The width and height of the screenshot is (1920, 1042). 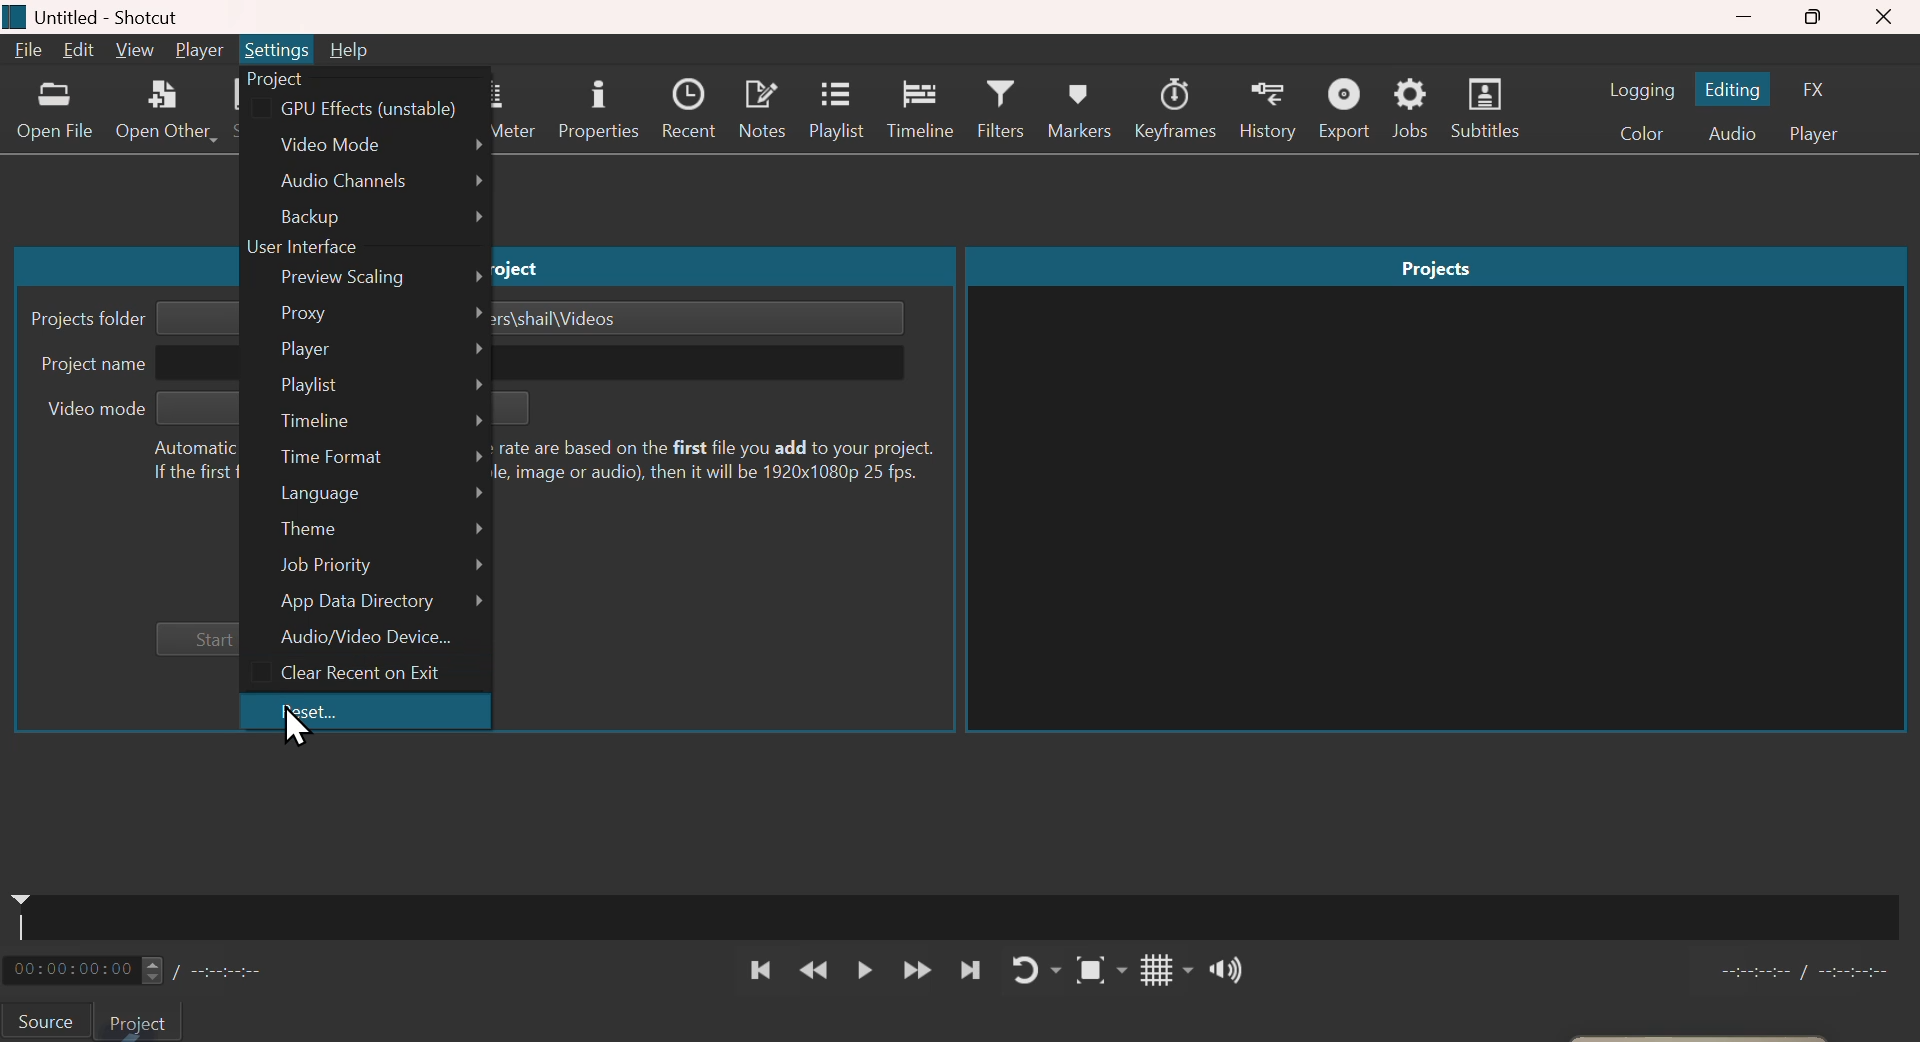 What do you see at coordinates (363, 350) in the screenshot?
I see `Player` at bounding box center [363, 350].